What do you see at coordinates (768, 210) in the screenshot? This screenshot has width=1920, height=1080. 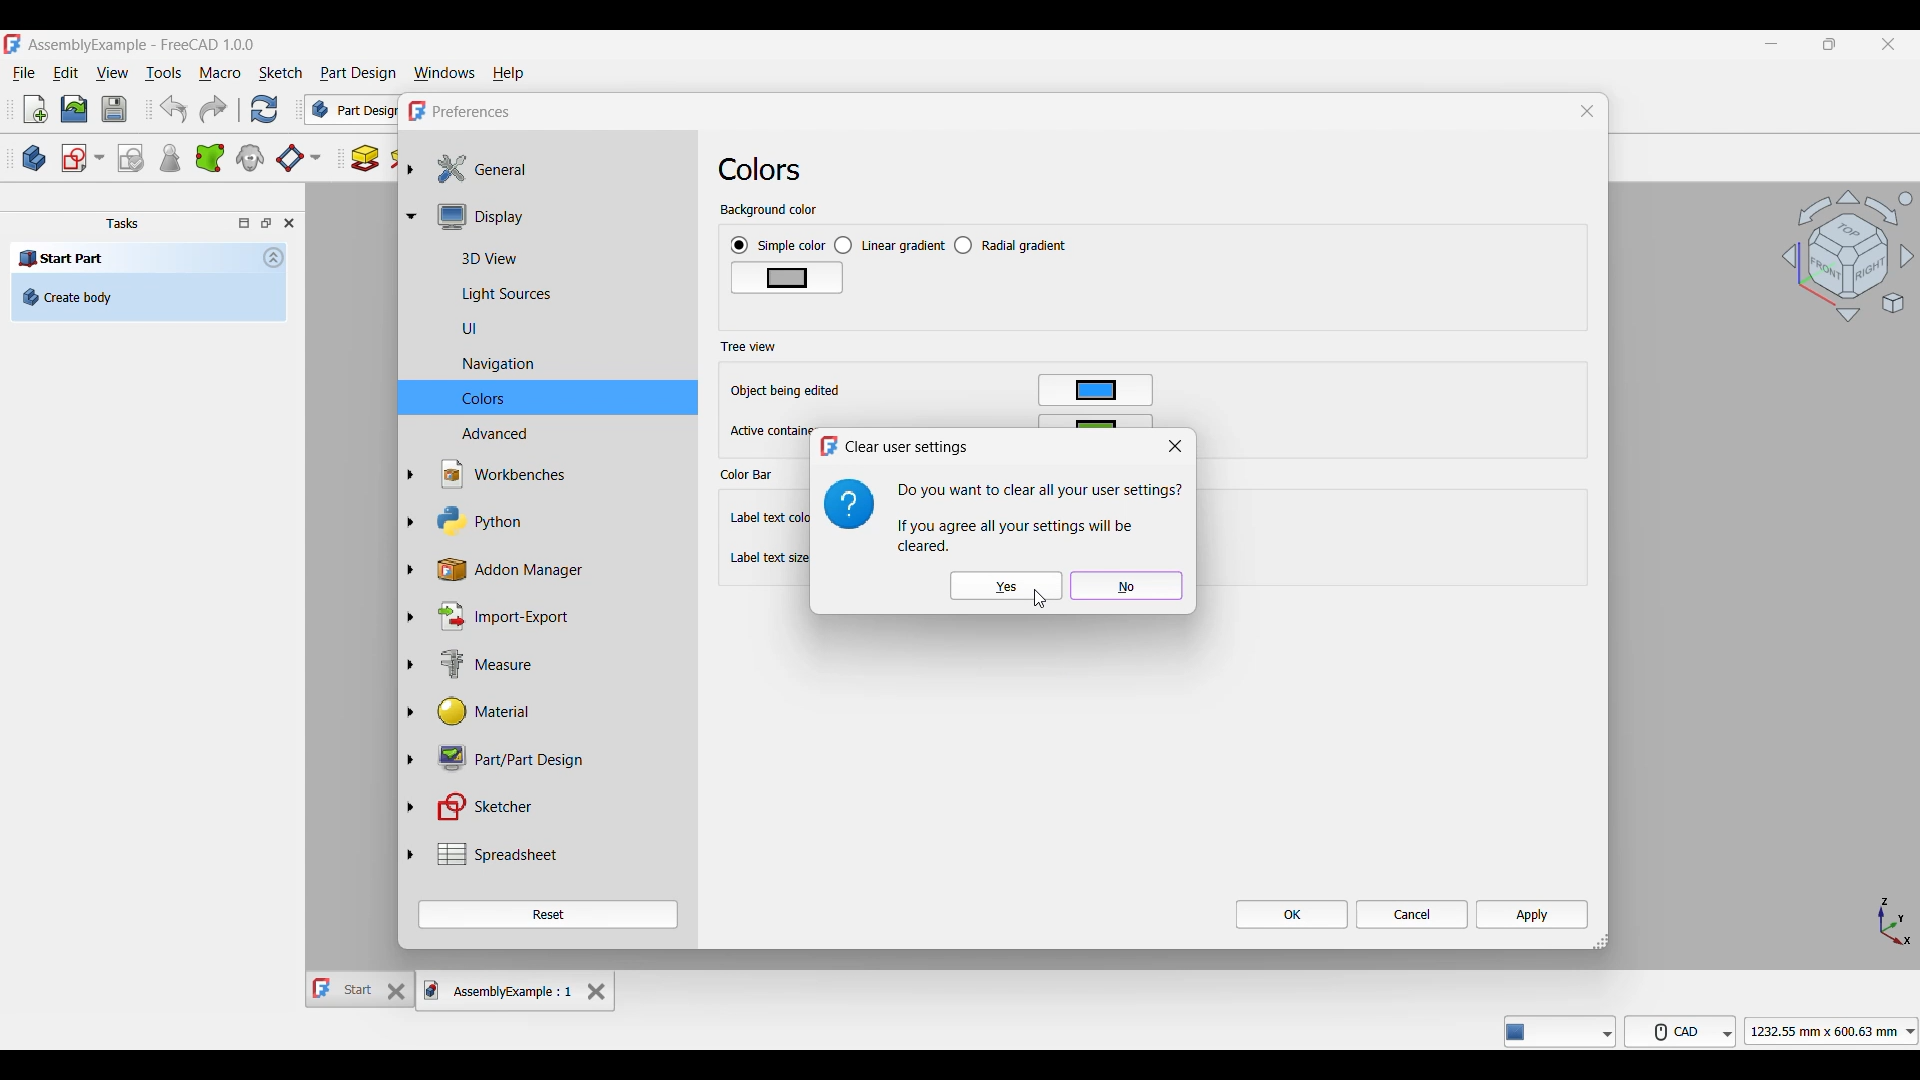 I see `Background color` at bounding box center [768, 210].